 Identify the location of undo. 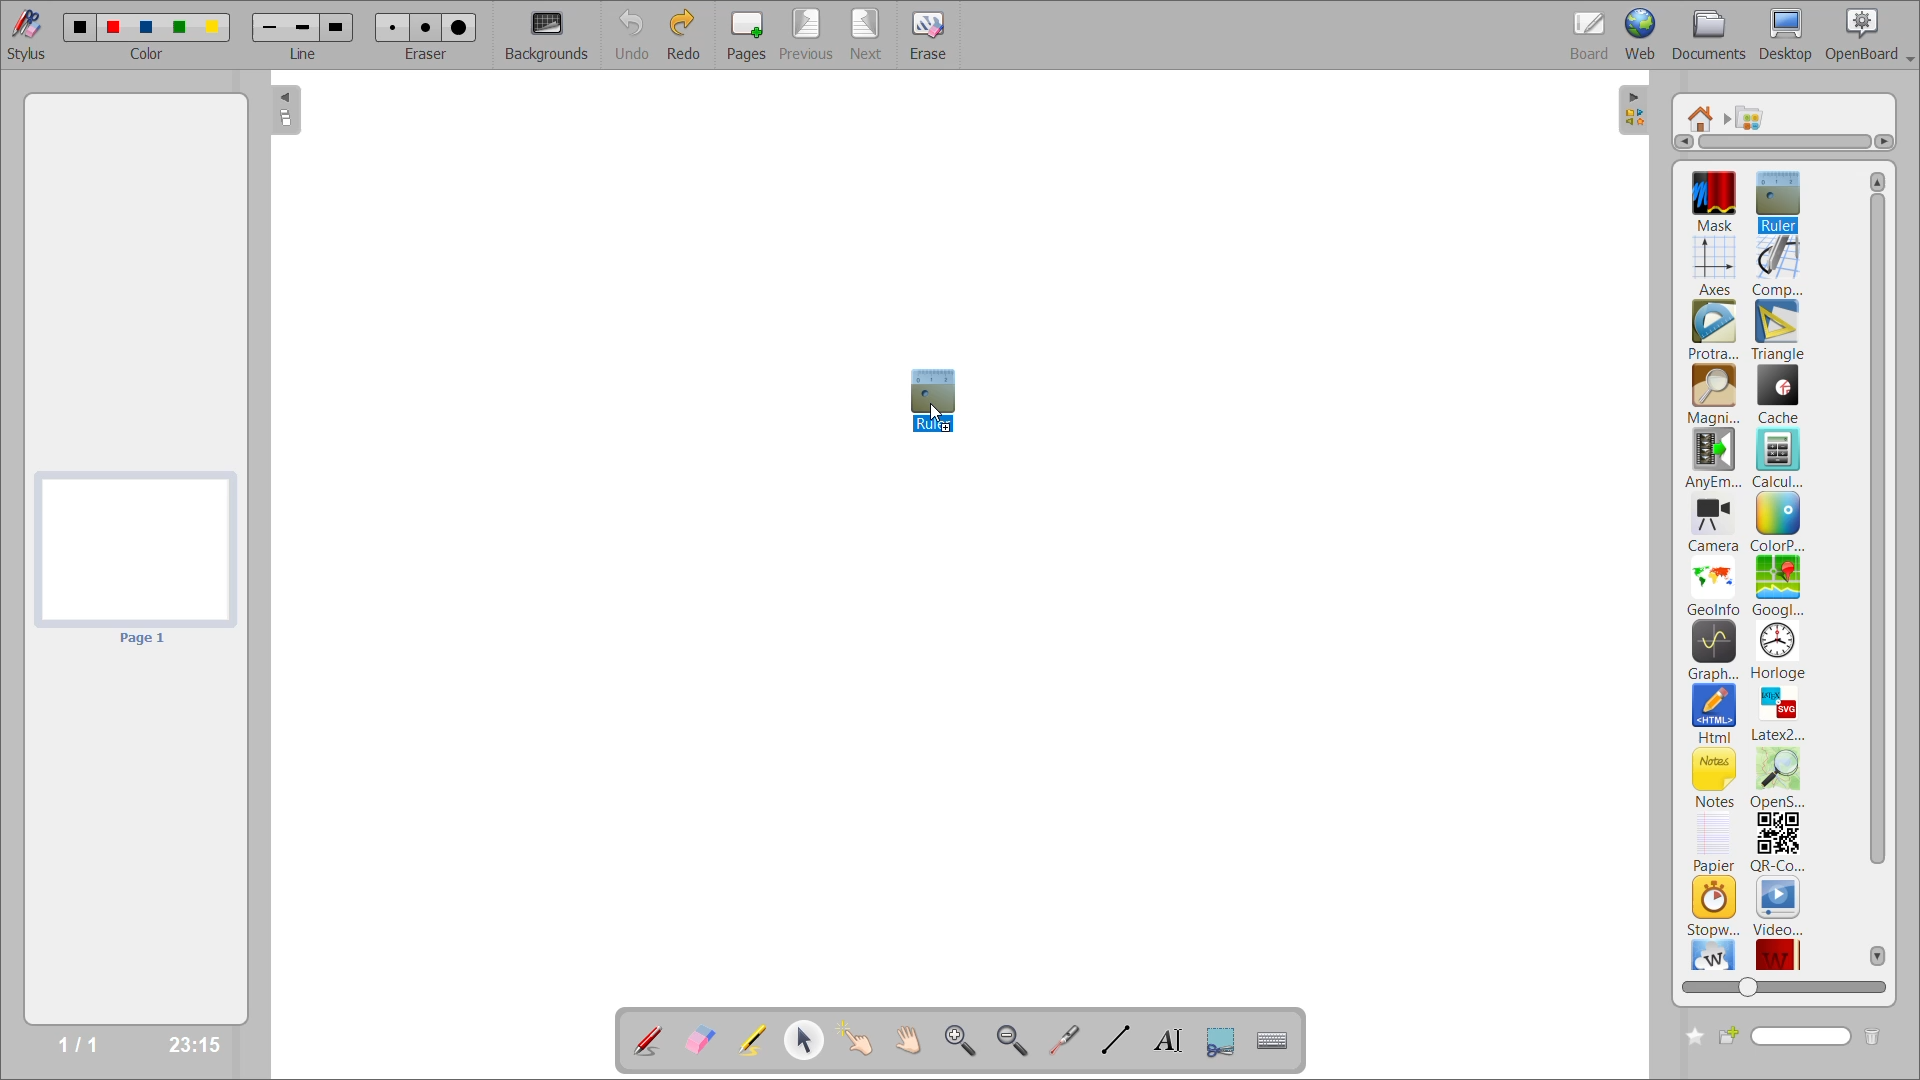
(634, 33).